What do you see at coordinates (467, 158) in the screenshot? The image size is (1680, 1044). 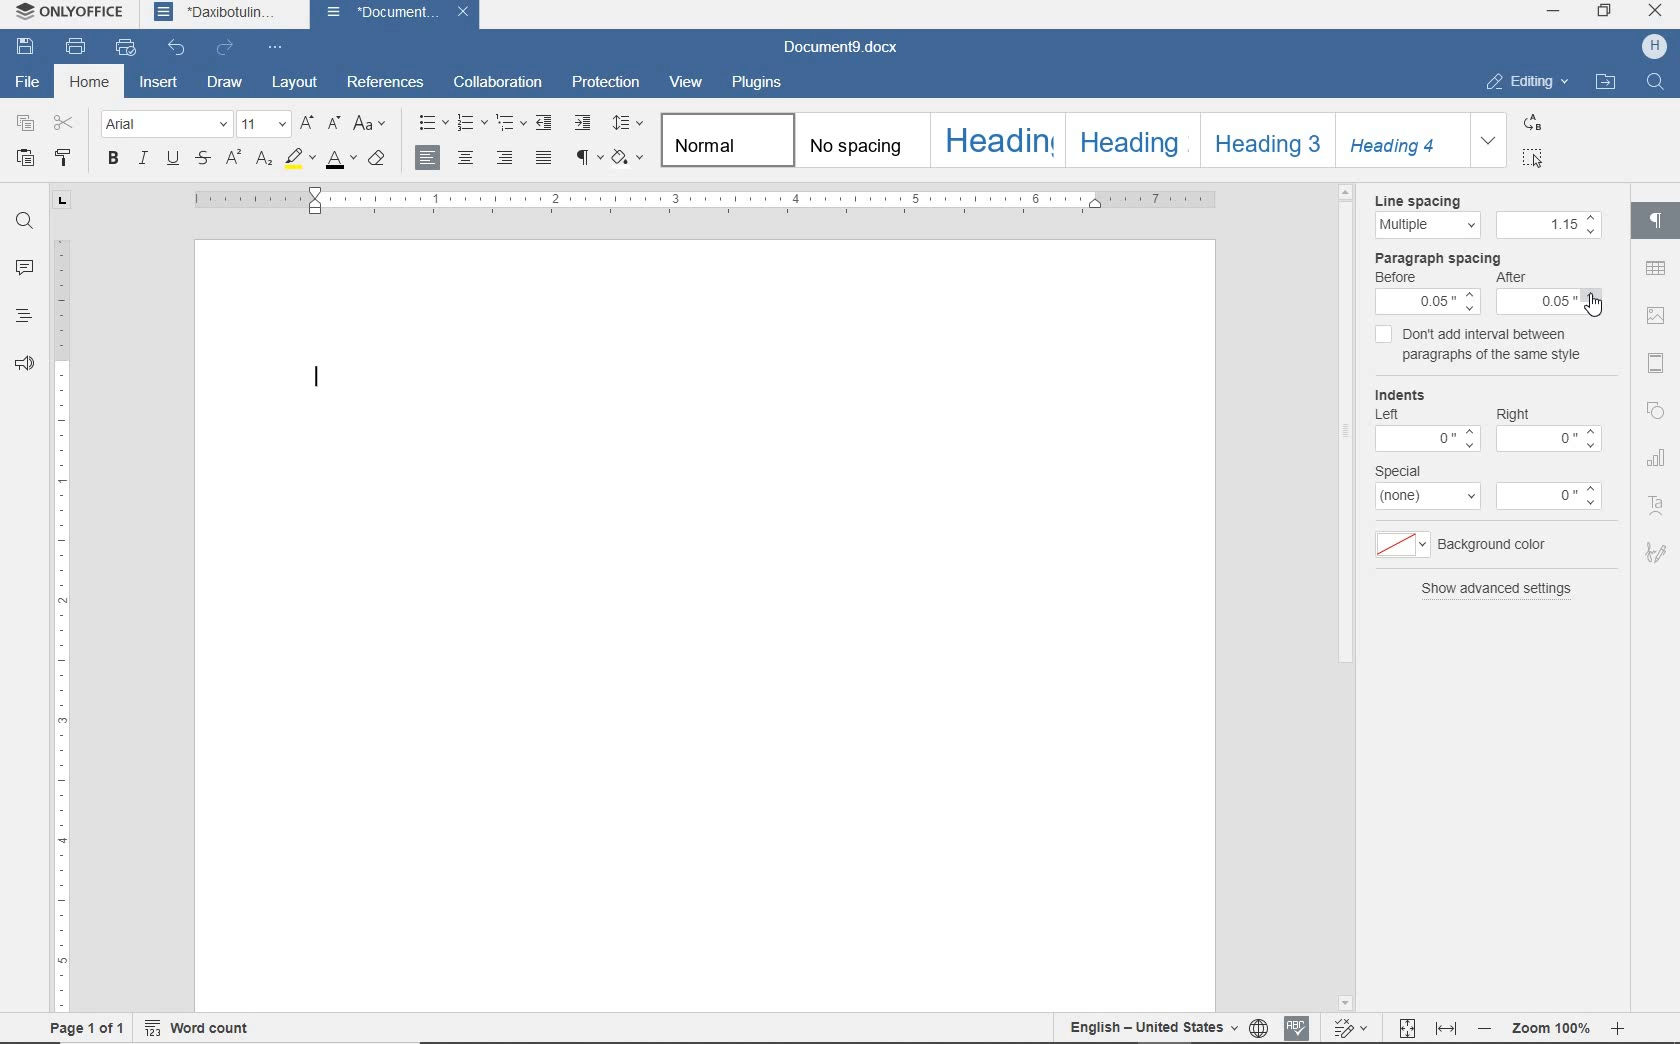 I see `align center` at bounding box center [467, 158].